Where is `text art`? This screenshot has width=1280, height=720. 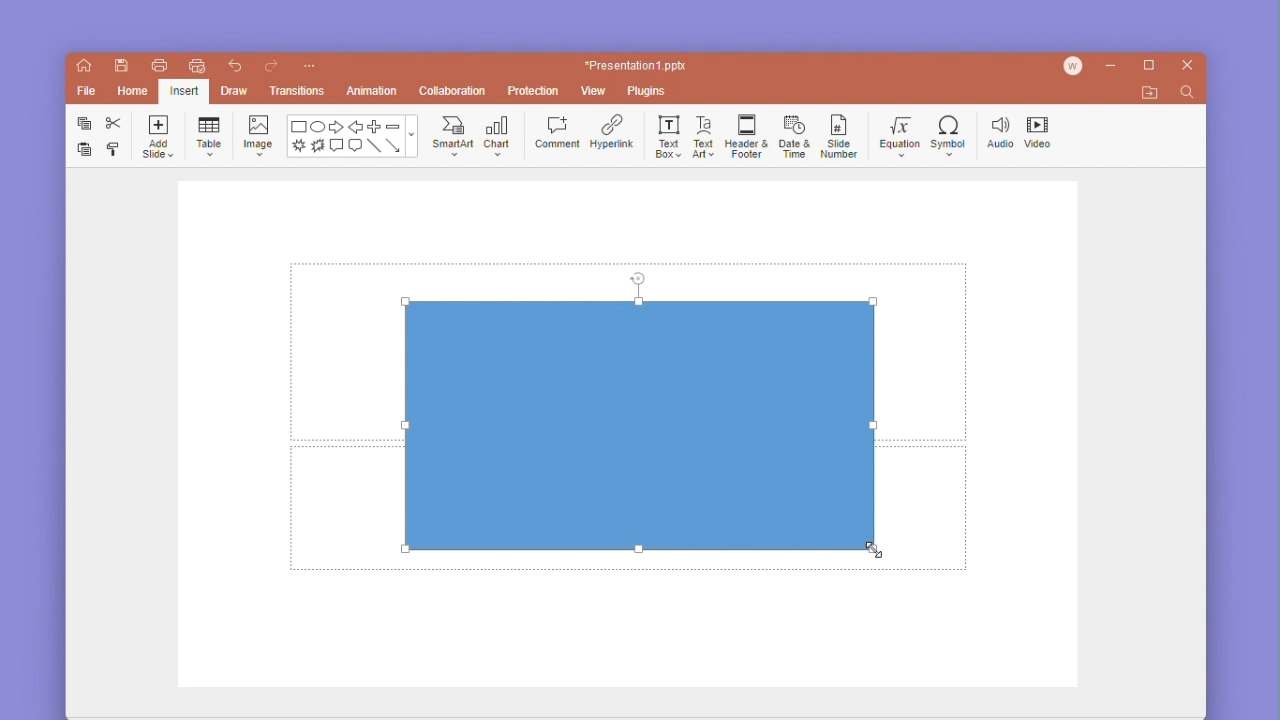
text art is located at coordinates (704, 134).